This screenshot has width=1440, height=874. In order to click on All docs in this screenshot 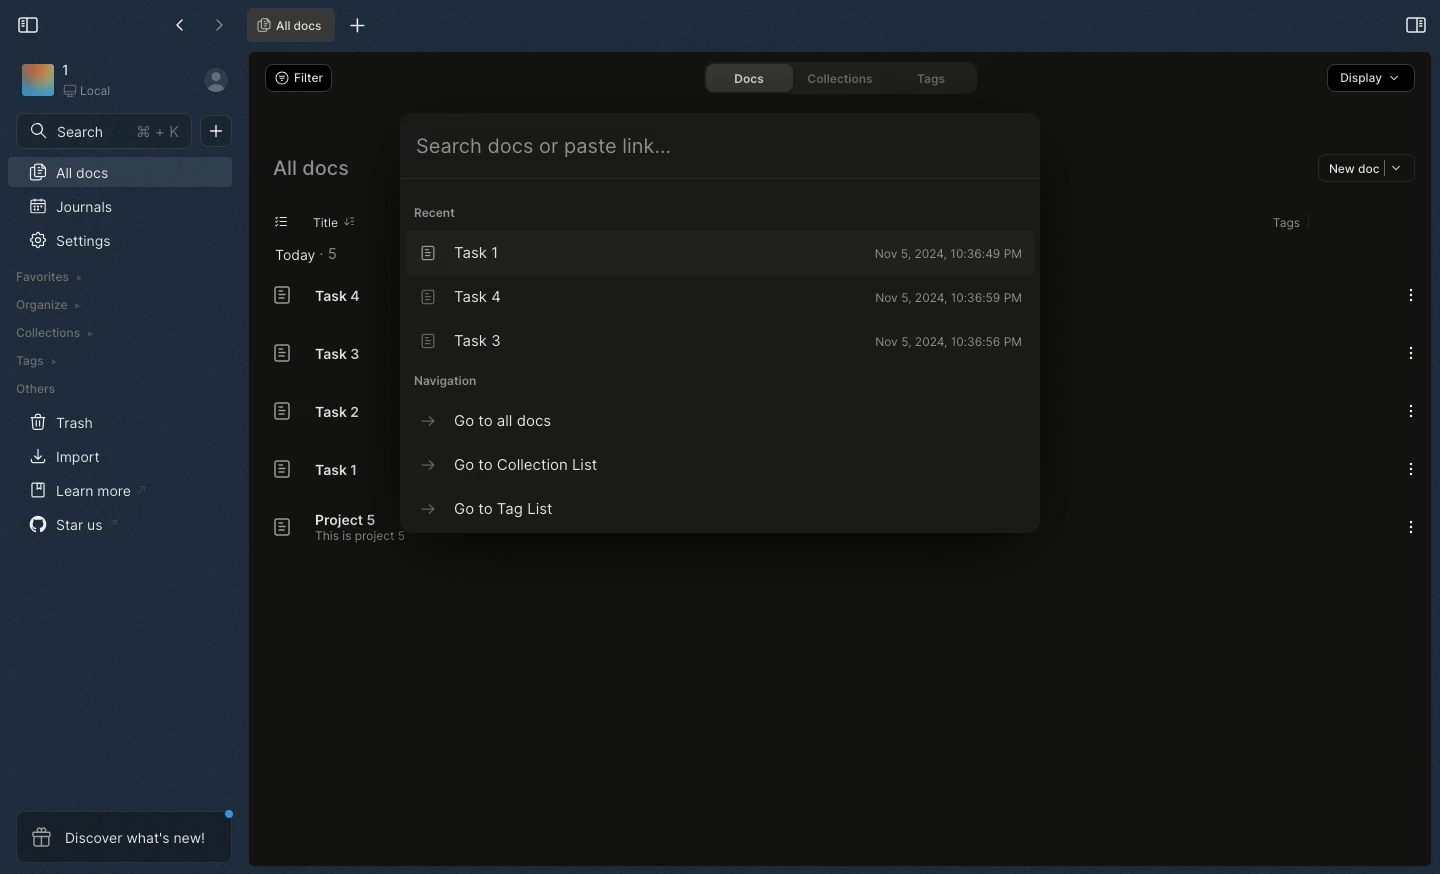, I will do `click(76, 170)`.